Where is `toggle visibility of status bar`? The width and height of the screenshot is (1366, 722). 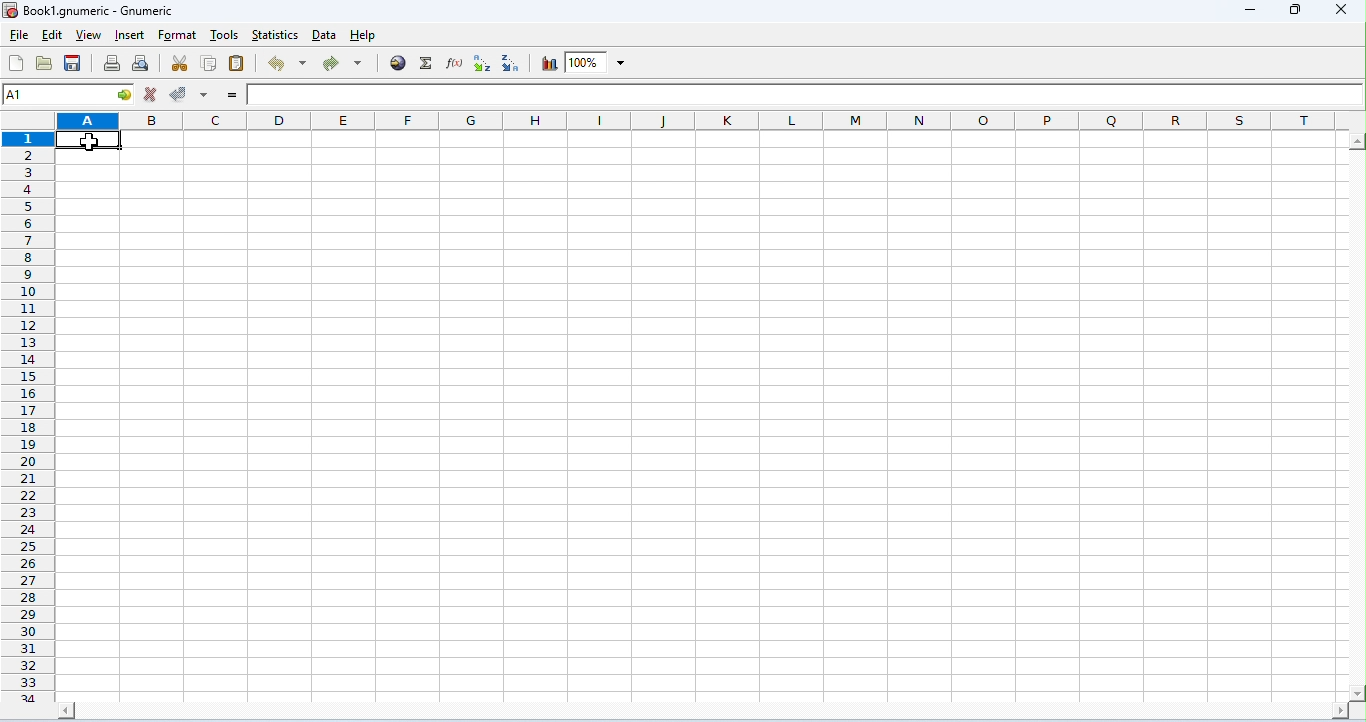
toggle visibility of status bar is located at coordinates (622, 707).